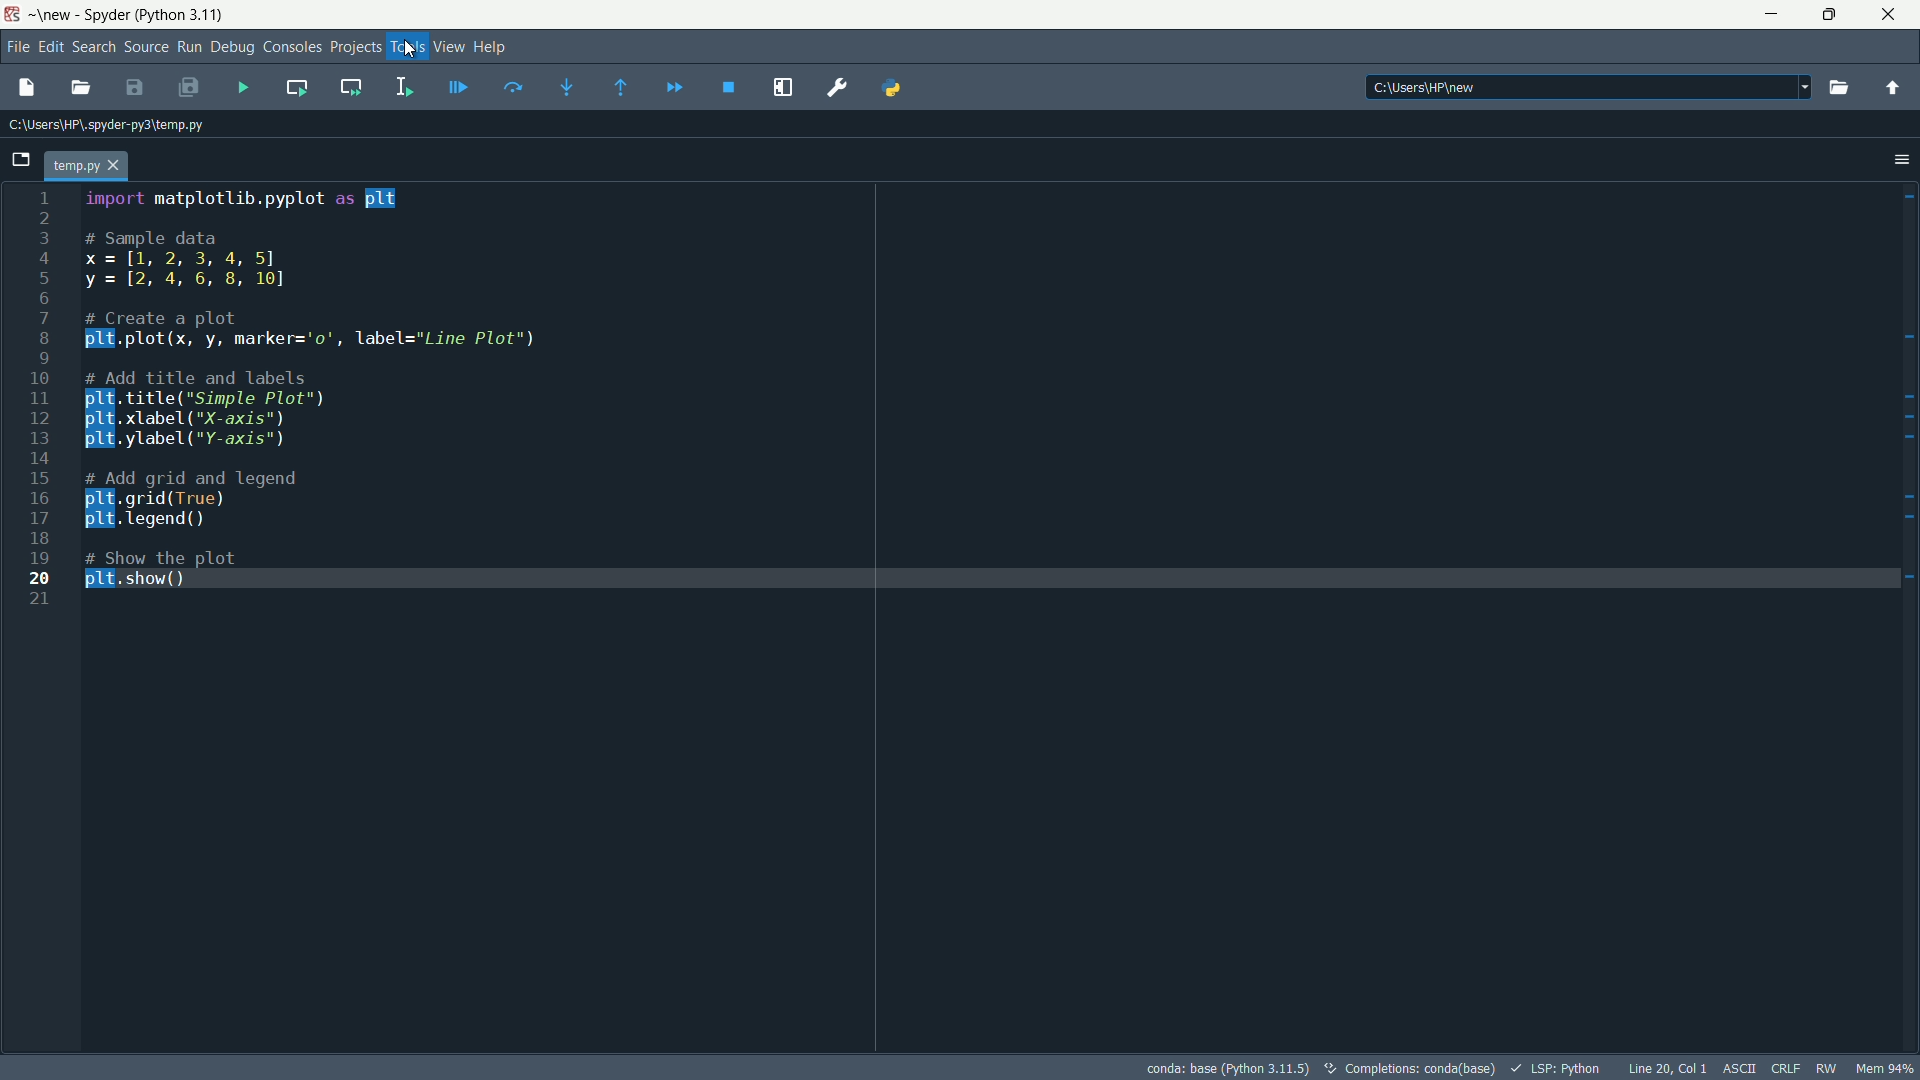  What do you see at coordinates (1785, 1068) in the screenshot?
I see `file eol status` at bounding box center [1785, 1068].